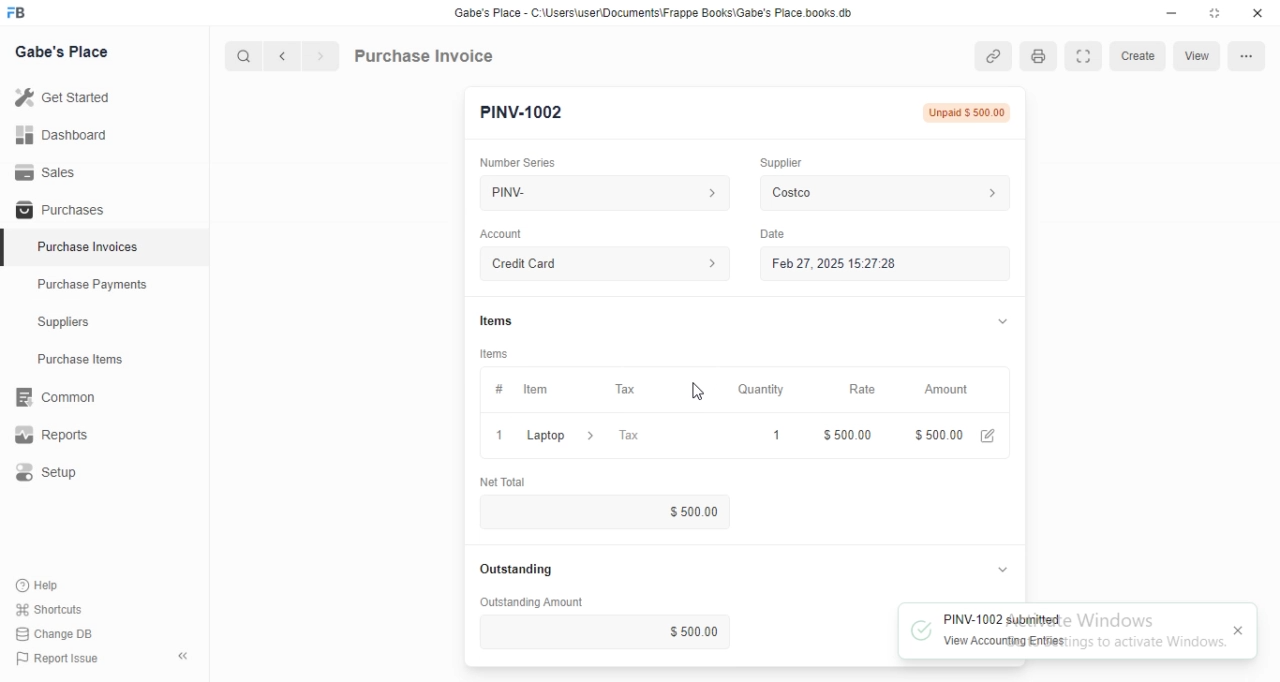  I want to click on Outstanding, so click(516, 569).